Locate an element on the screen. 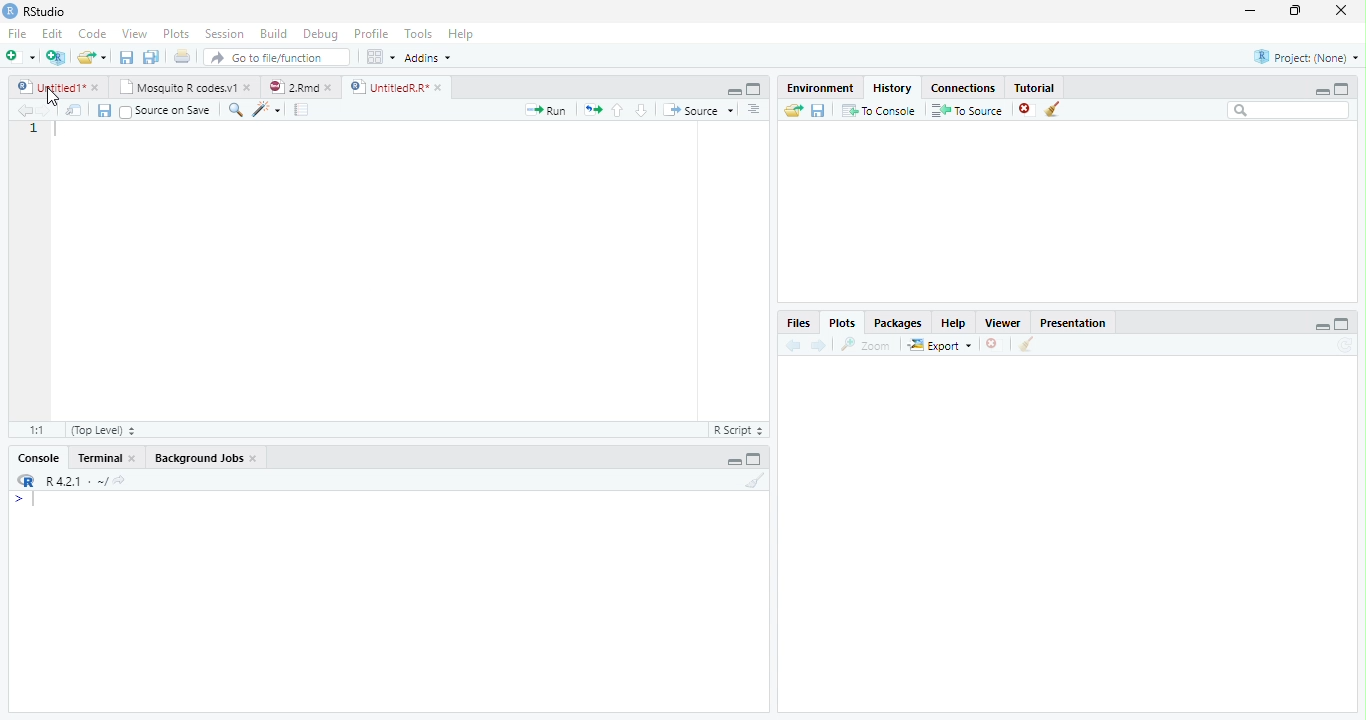  Packages is located at coordinates (897, 325).